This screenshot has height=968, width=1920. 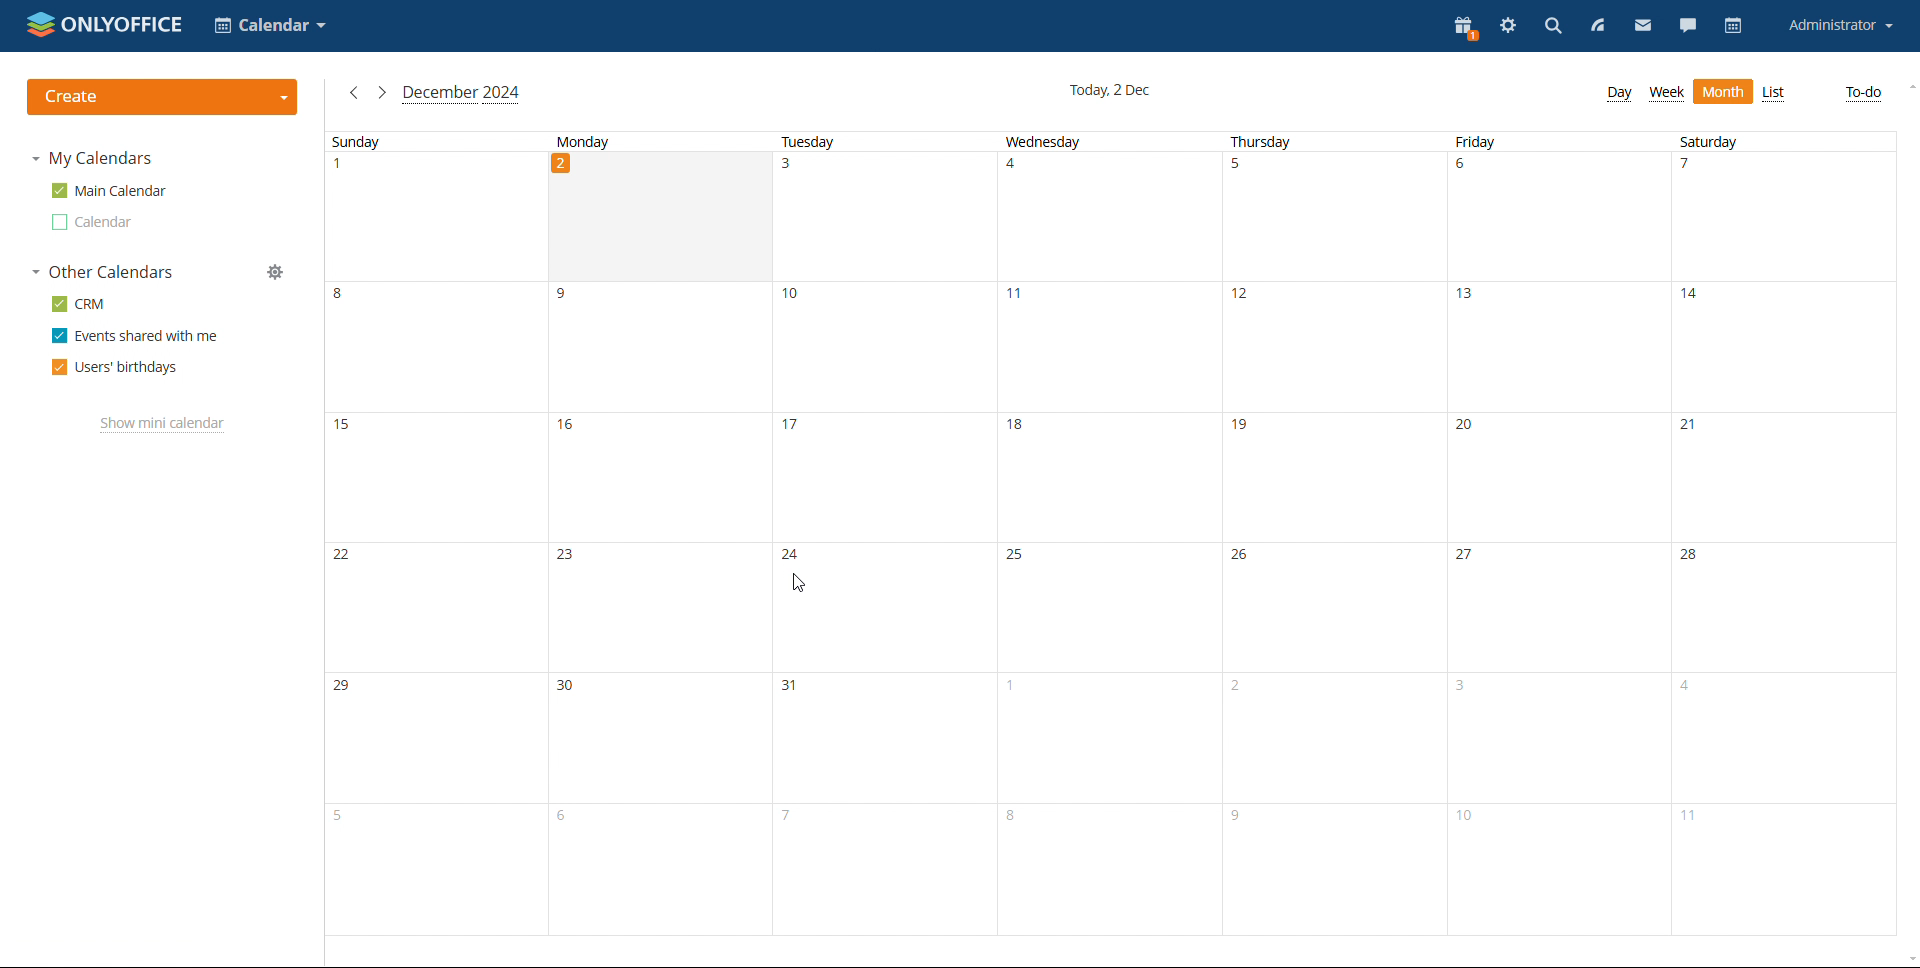 I want to click on next month, so click(x=382, y=94).